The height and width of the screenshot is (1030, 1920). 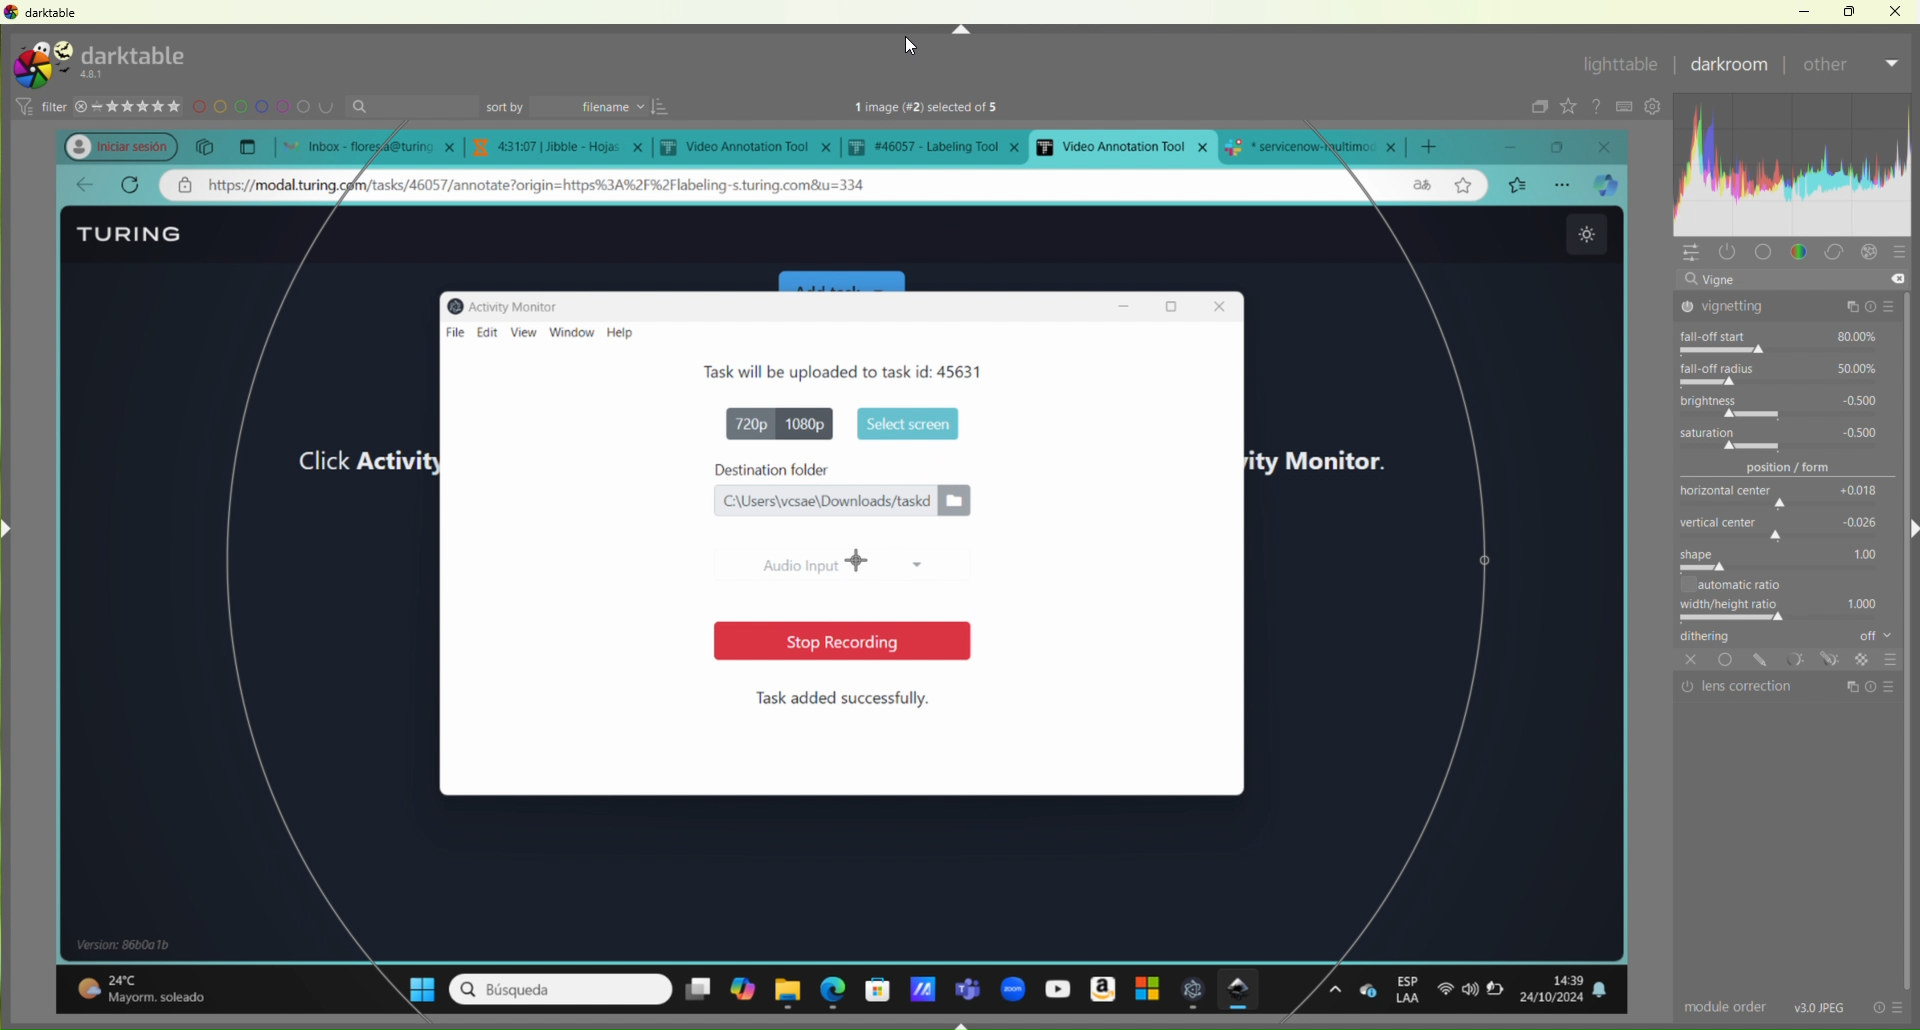 I want to click on click activity, so click(x=347, y=461).